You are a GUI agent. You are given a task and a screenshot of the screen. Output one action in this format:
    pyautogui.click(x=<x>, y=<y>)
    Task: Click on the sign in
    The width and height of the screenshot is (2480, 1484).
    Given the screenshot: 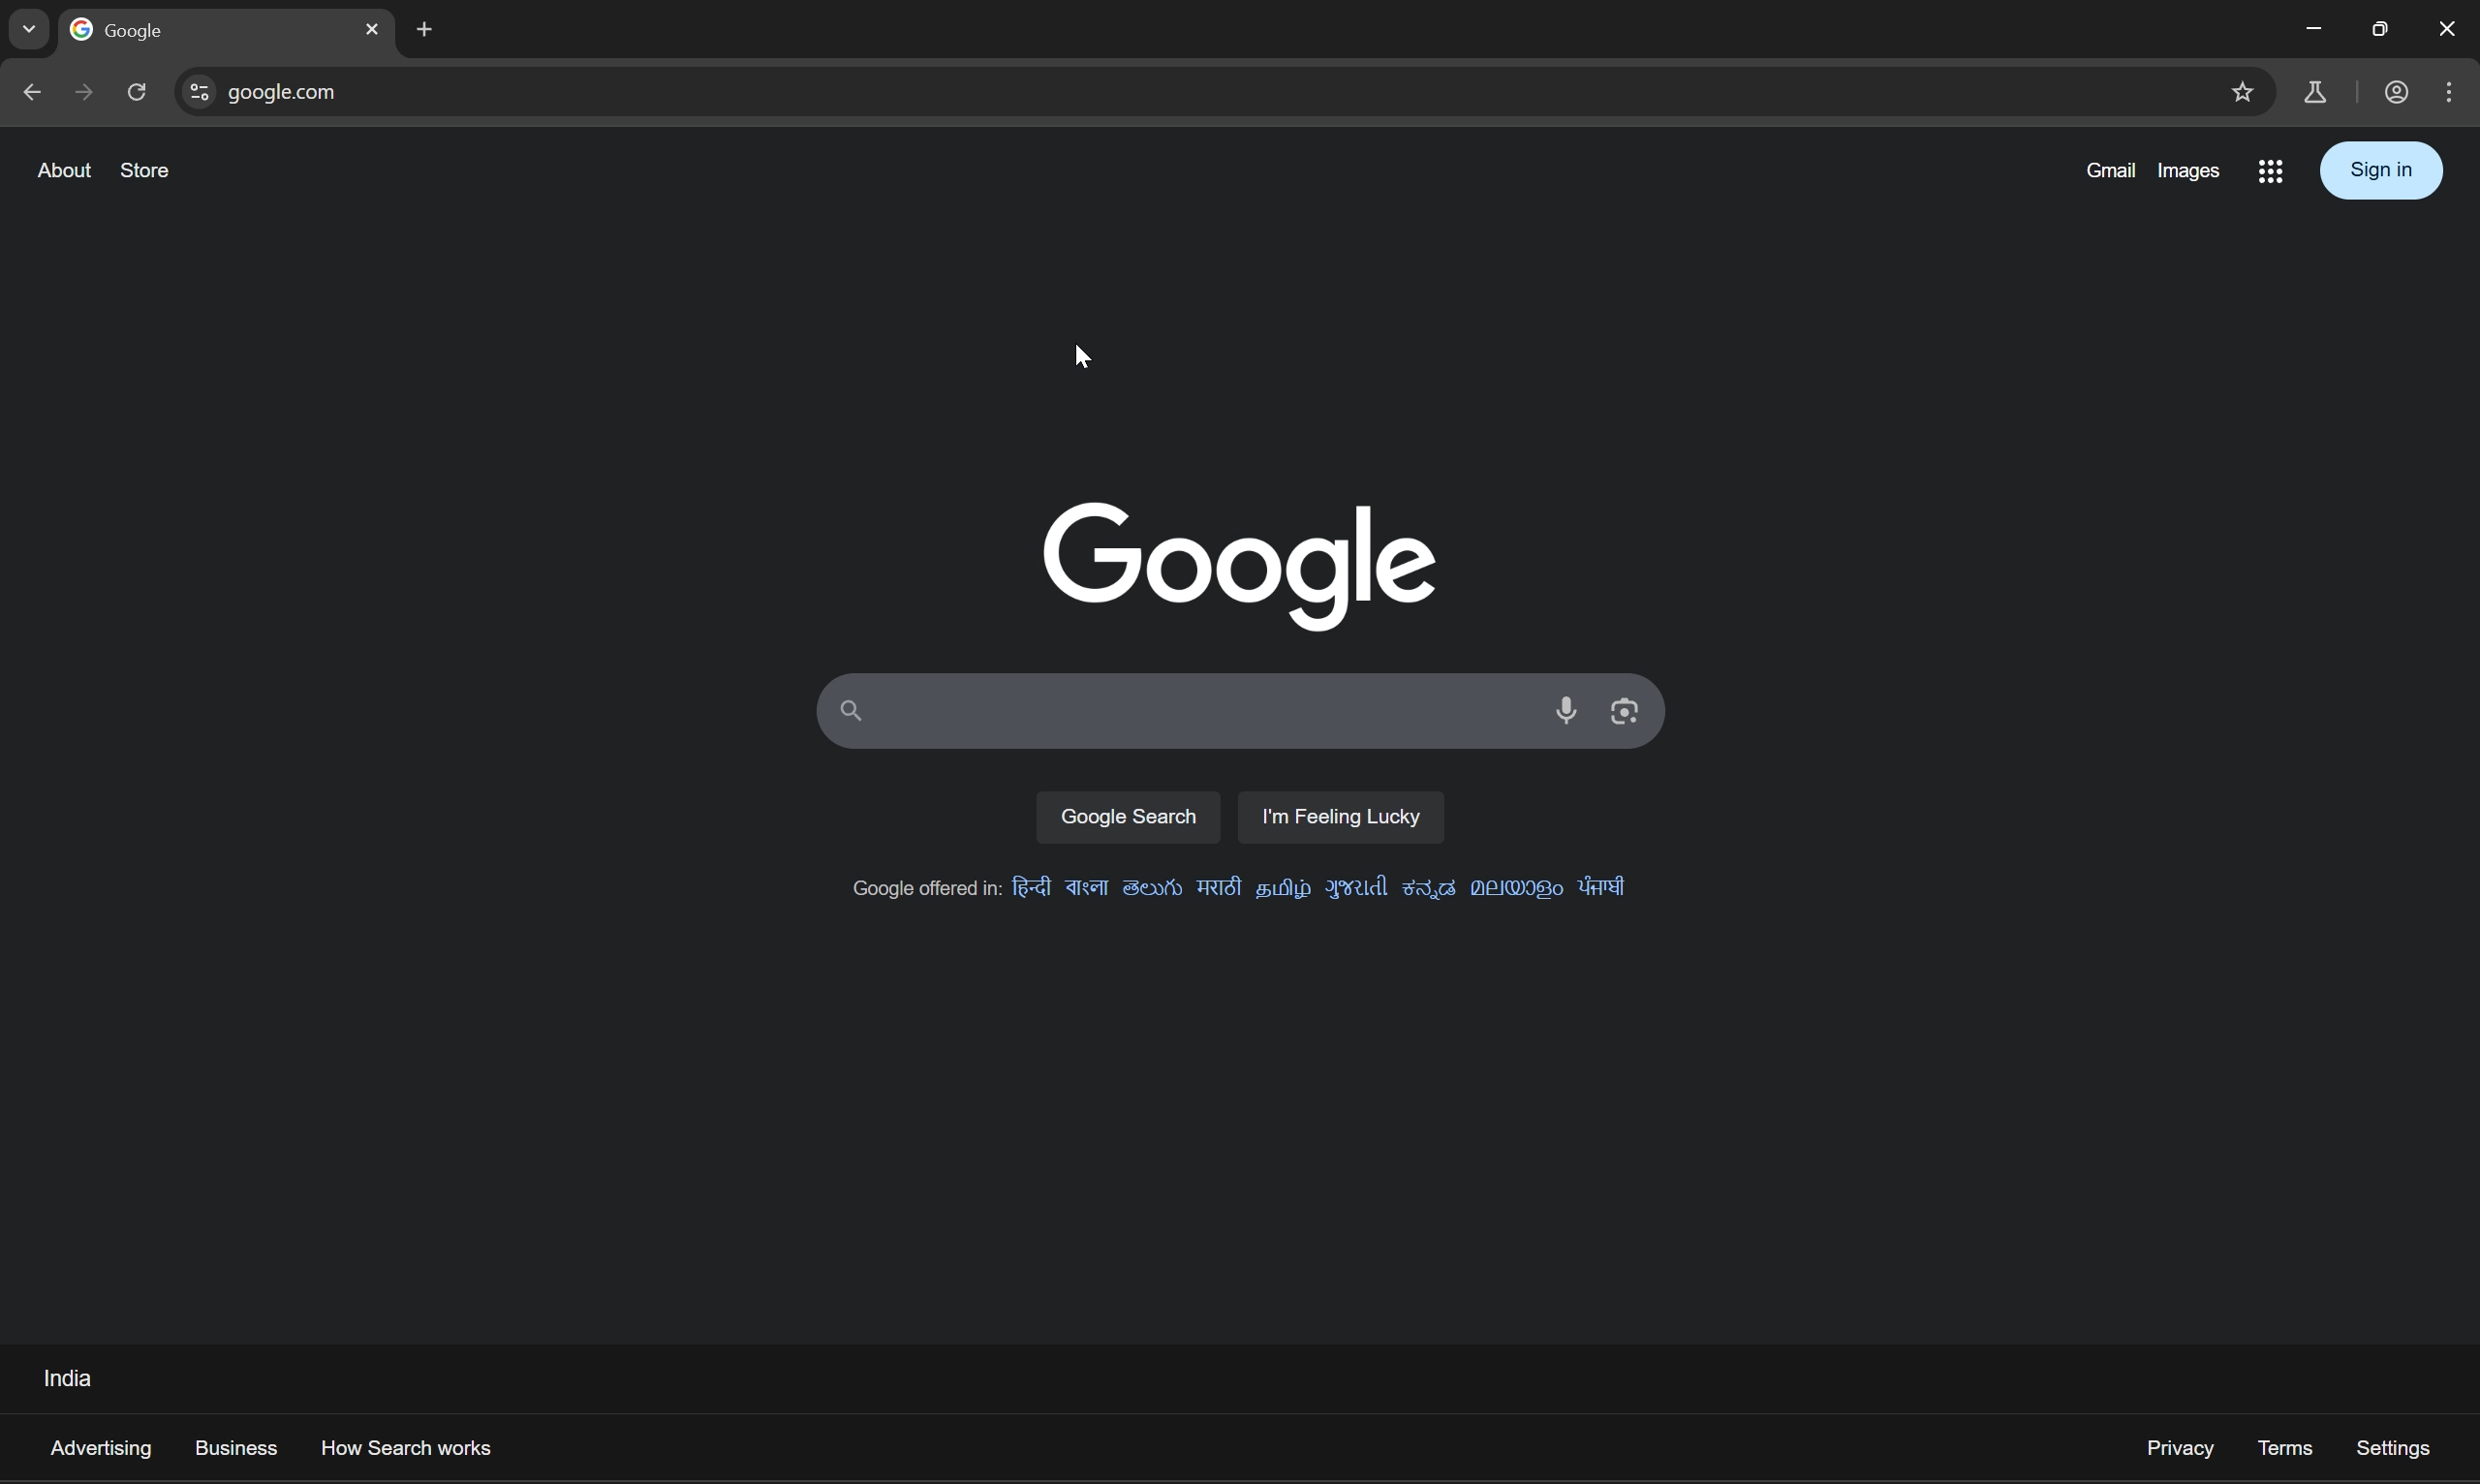 What is the action you would take?
    pyautogui.click(x=2380, y=169)
    